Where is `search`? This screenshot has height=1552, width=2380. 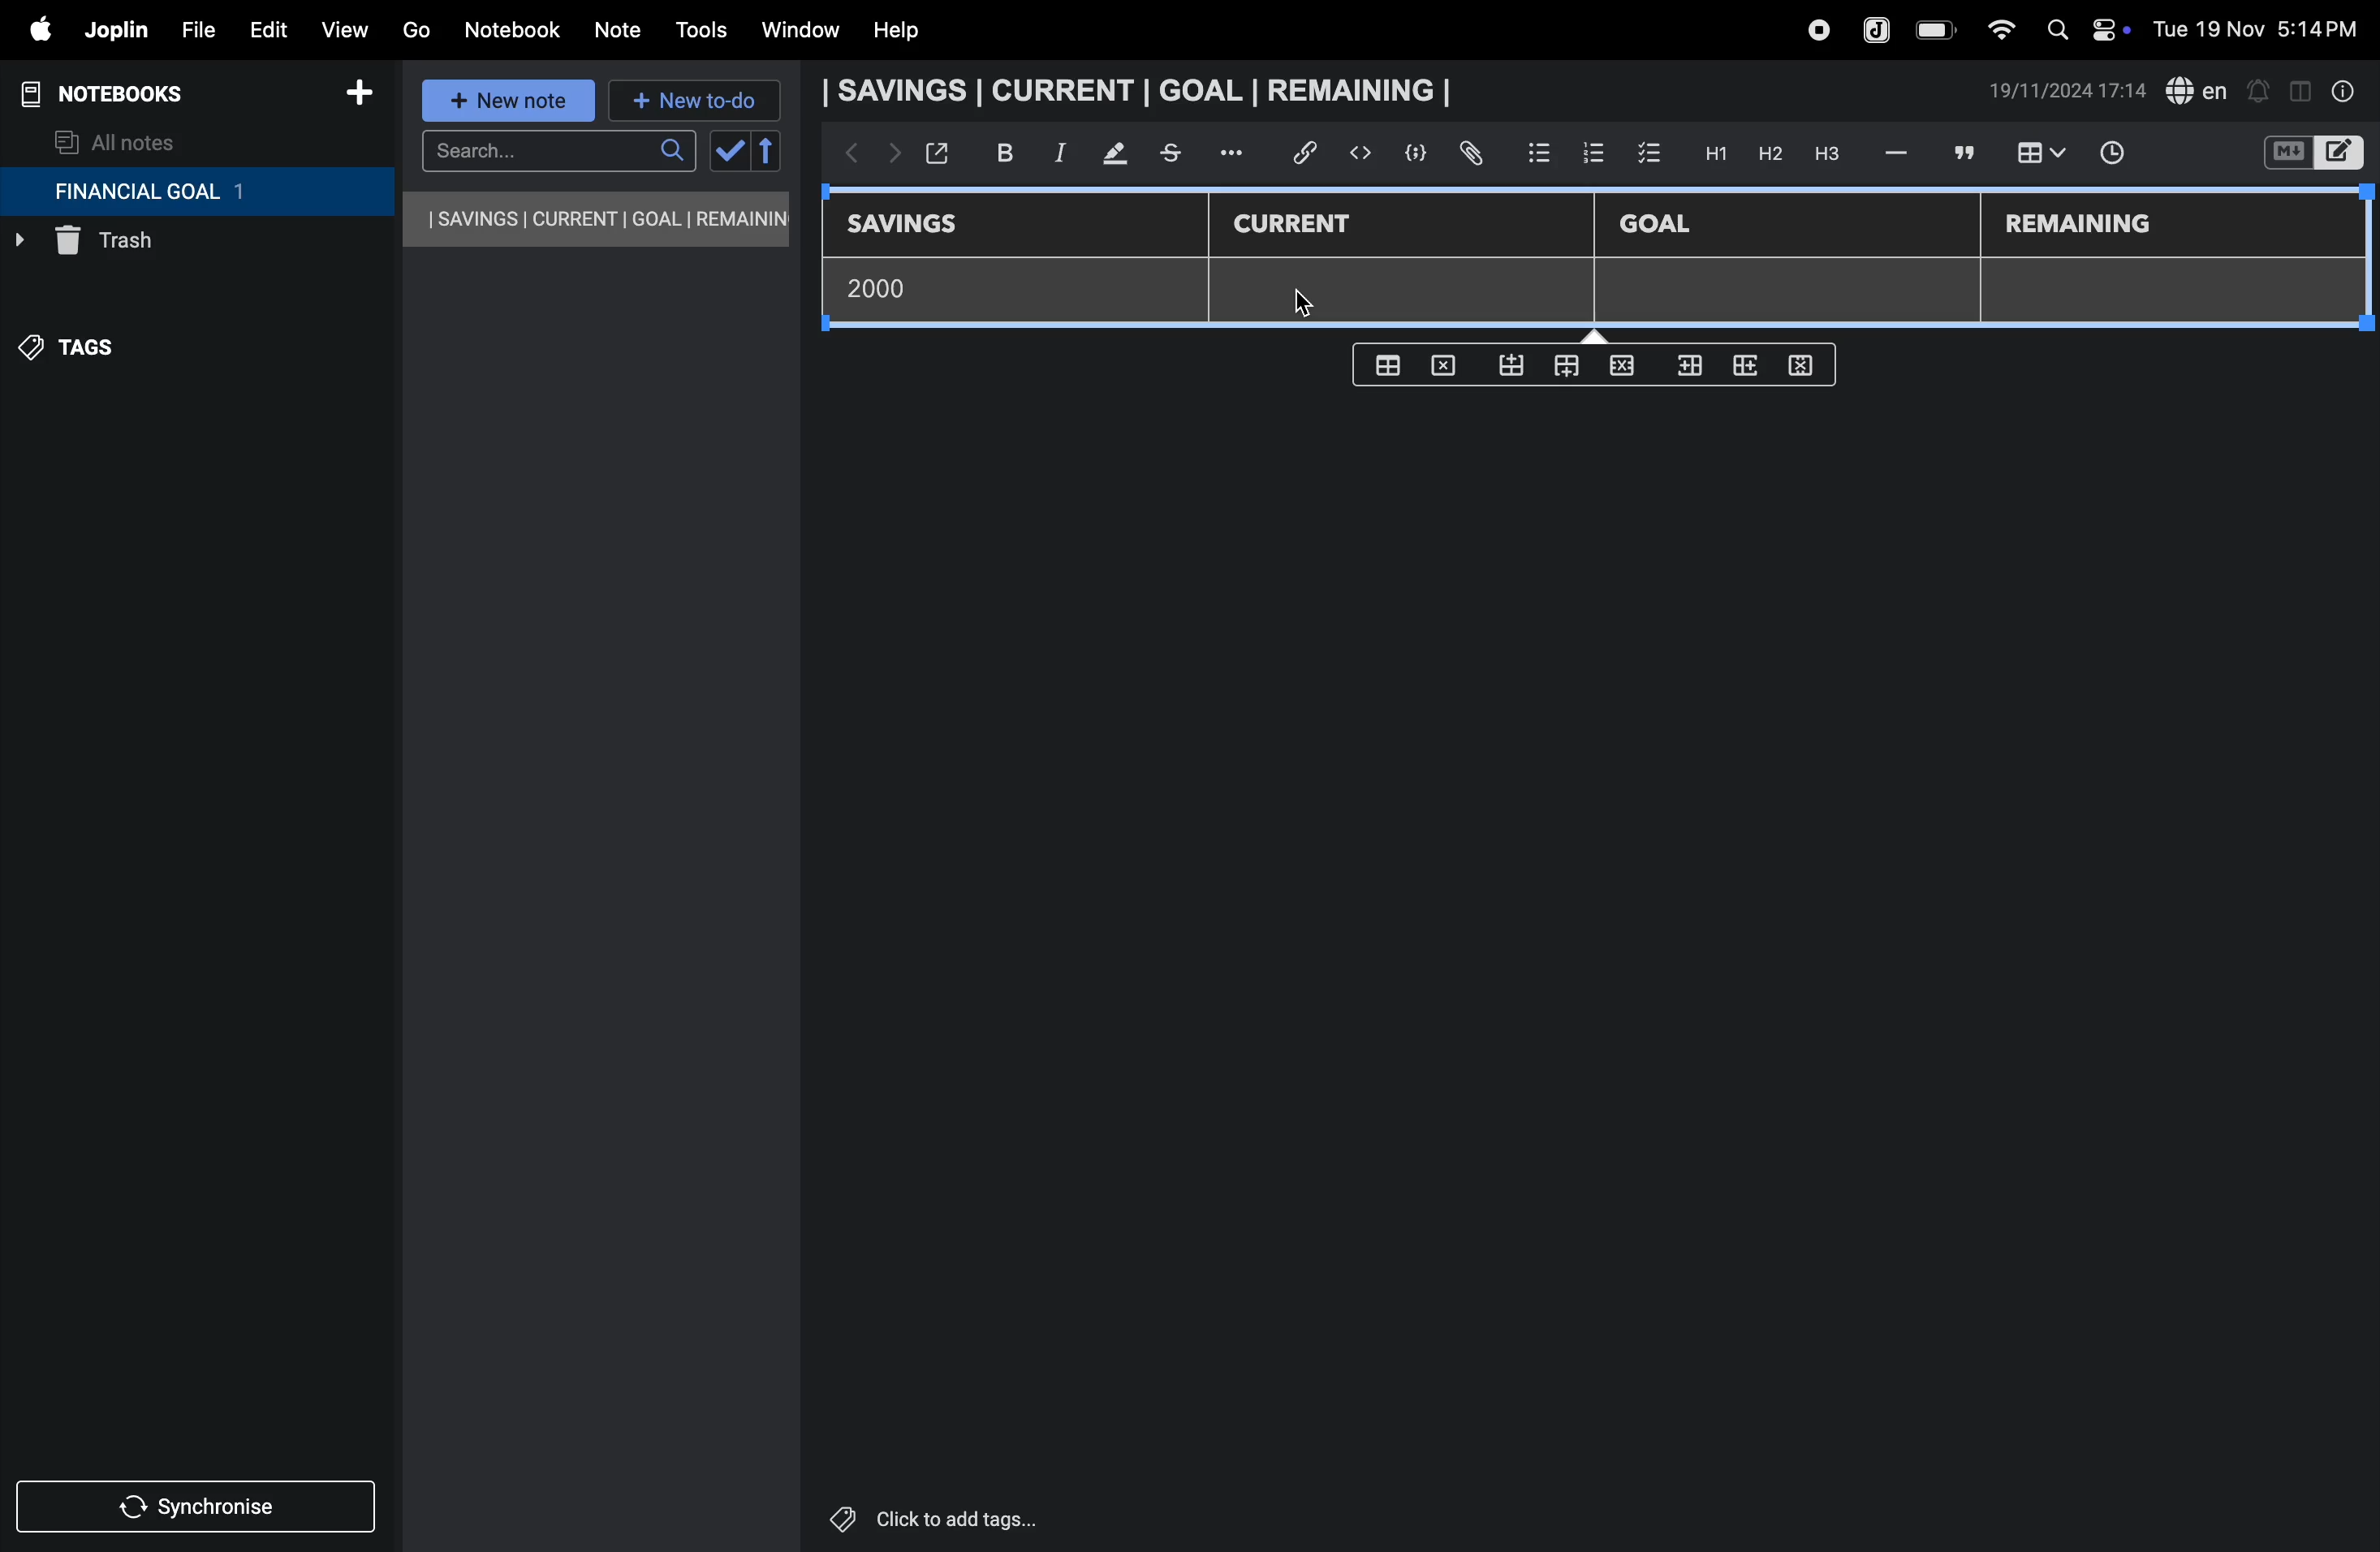 search is located at coordinates (558, 151).